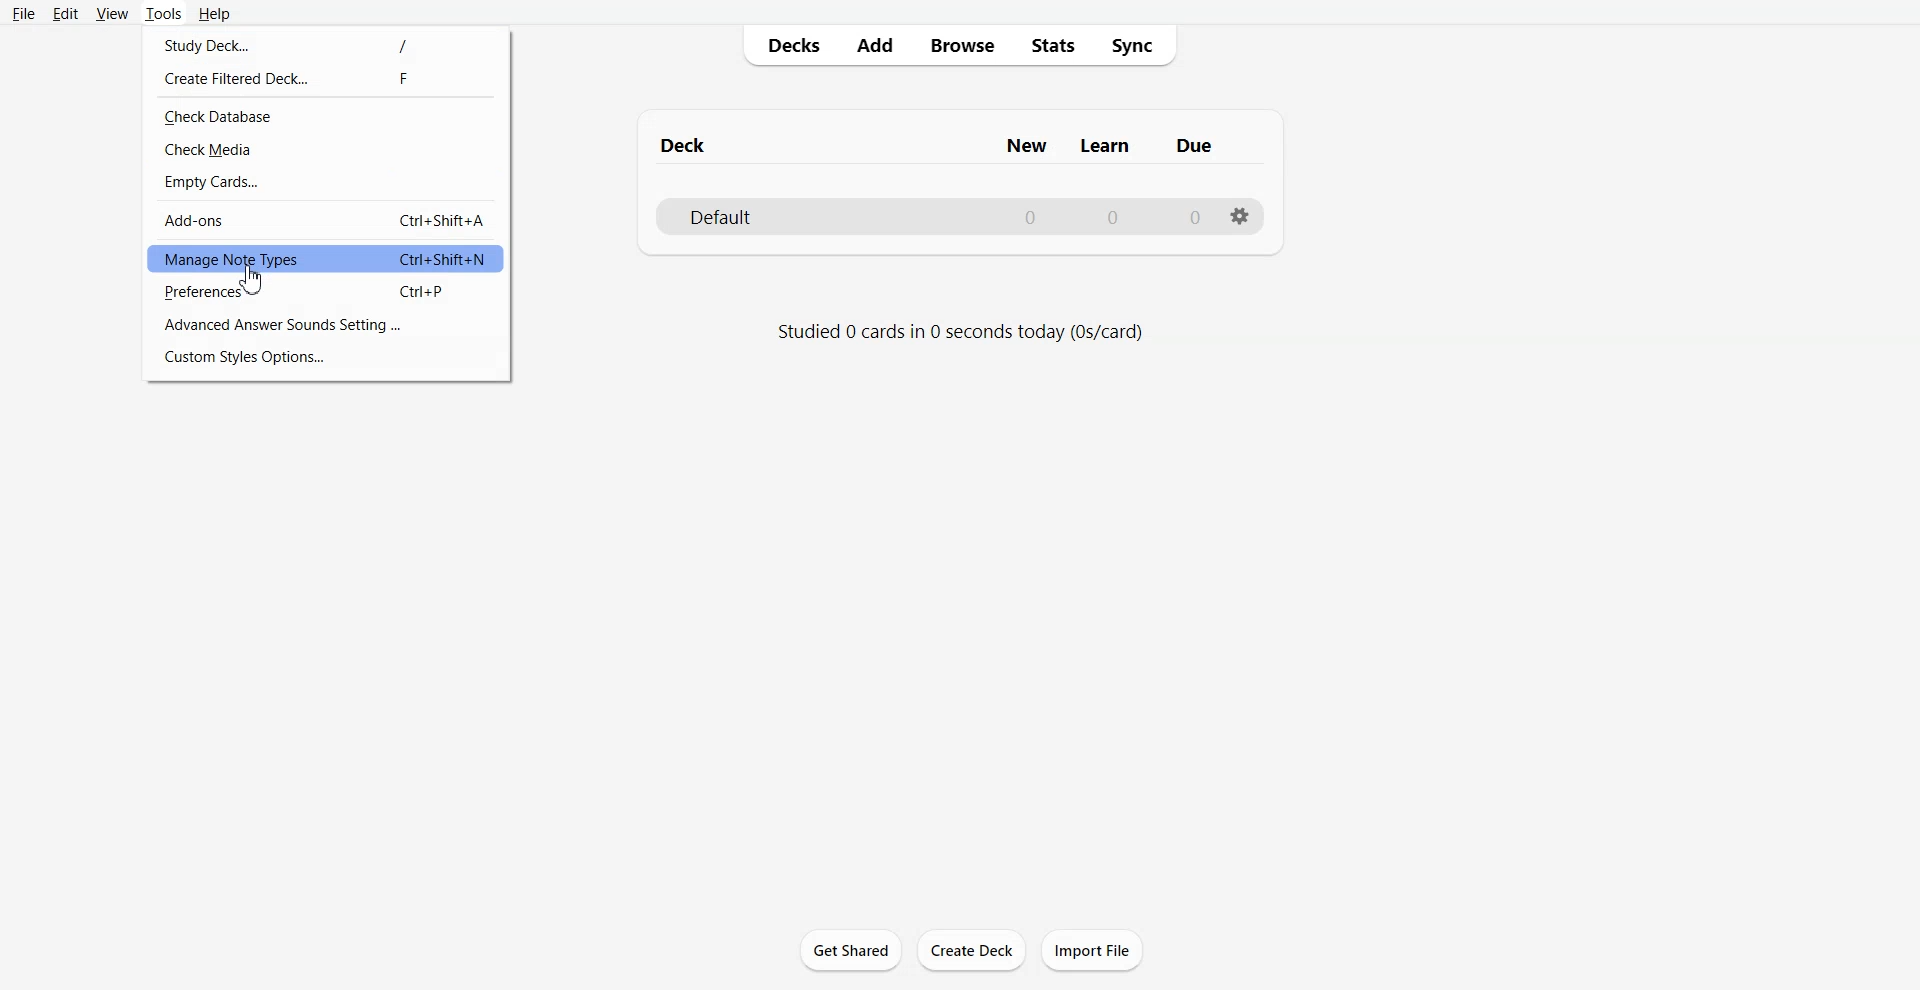  I want to click on Sync, so click(1136, 46).